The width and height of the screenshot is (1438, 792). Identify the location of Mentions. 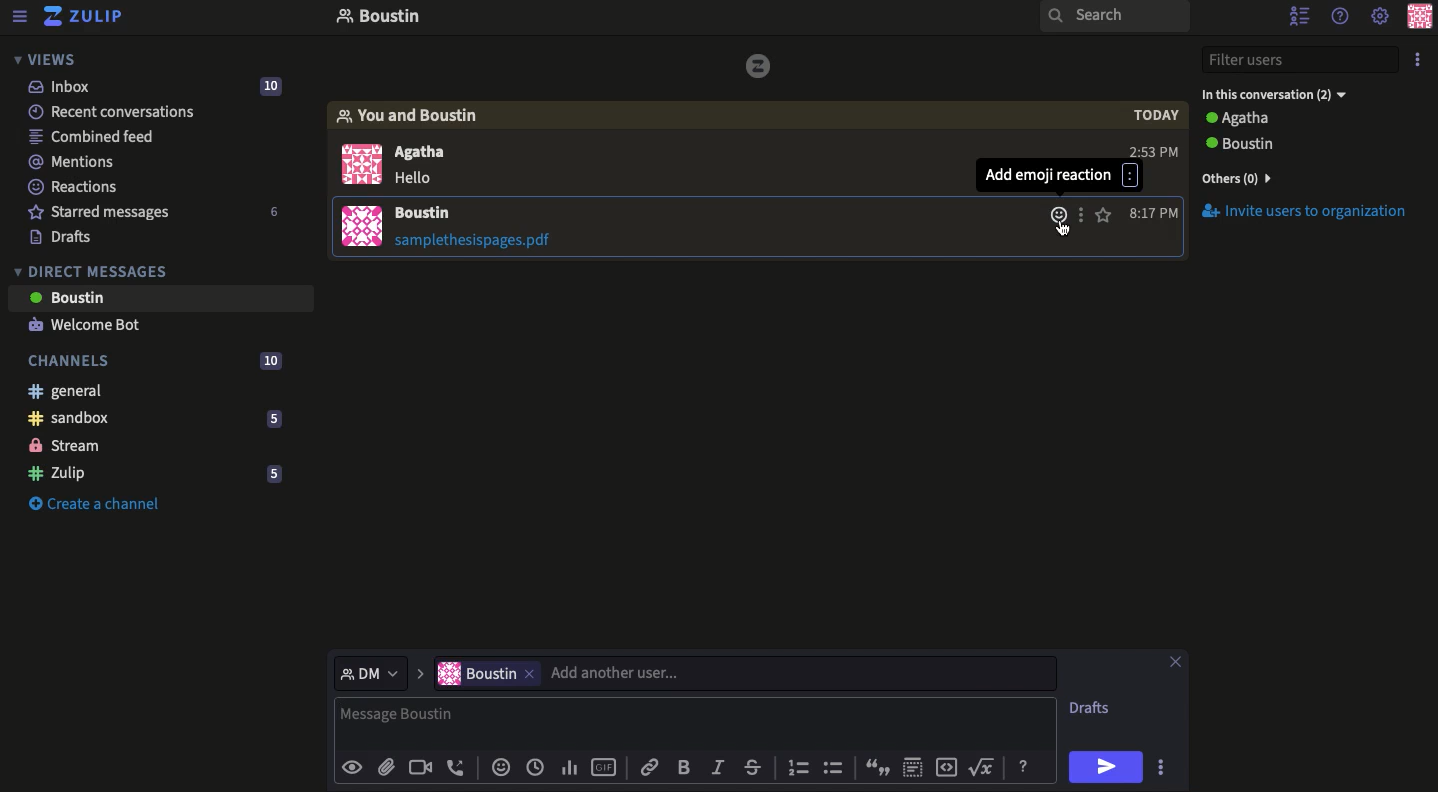
(72, 161).